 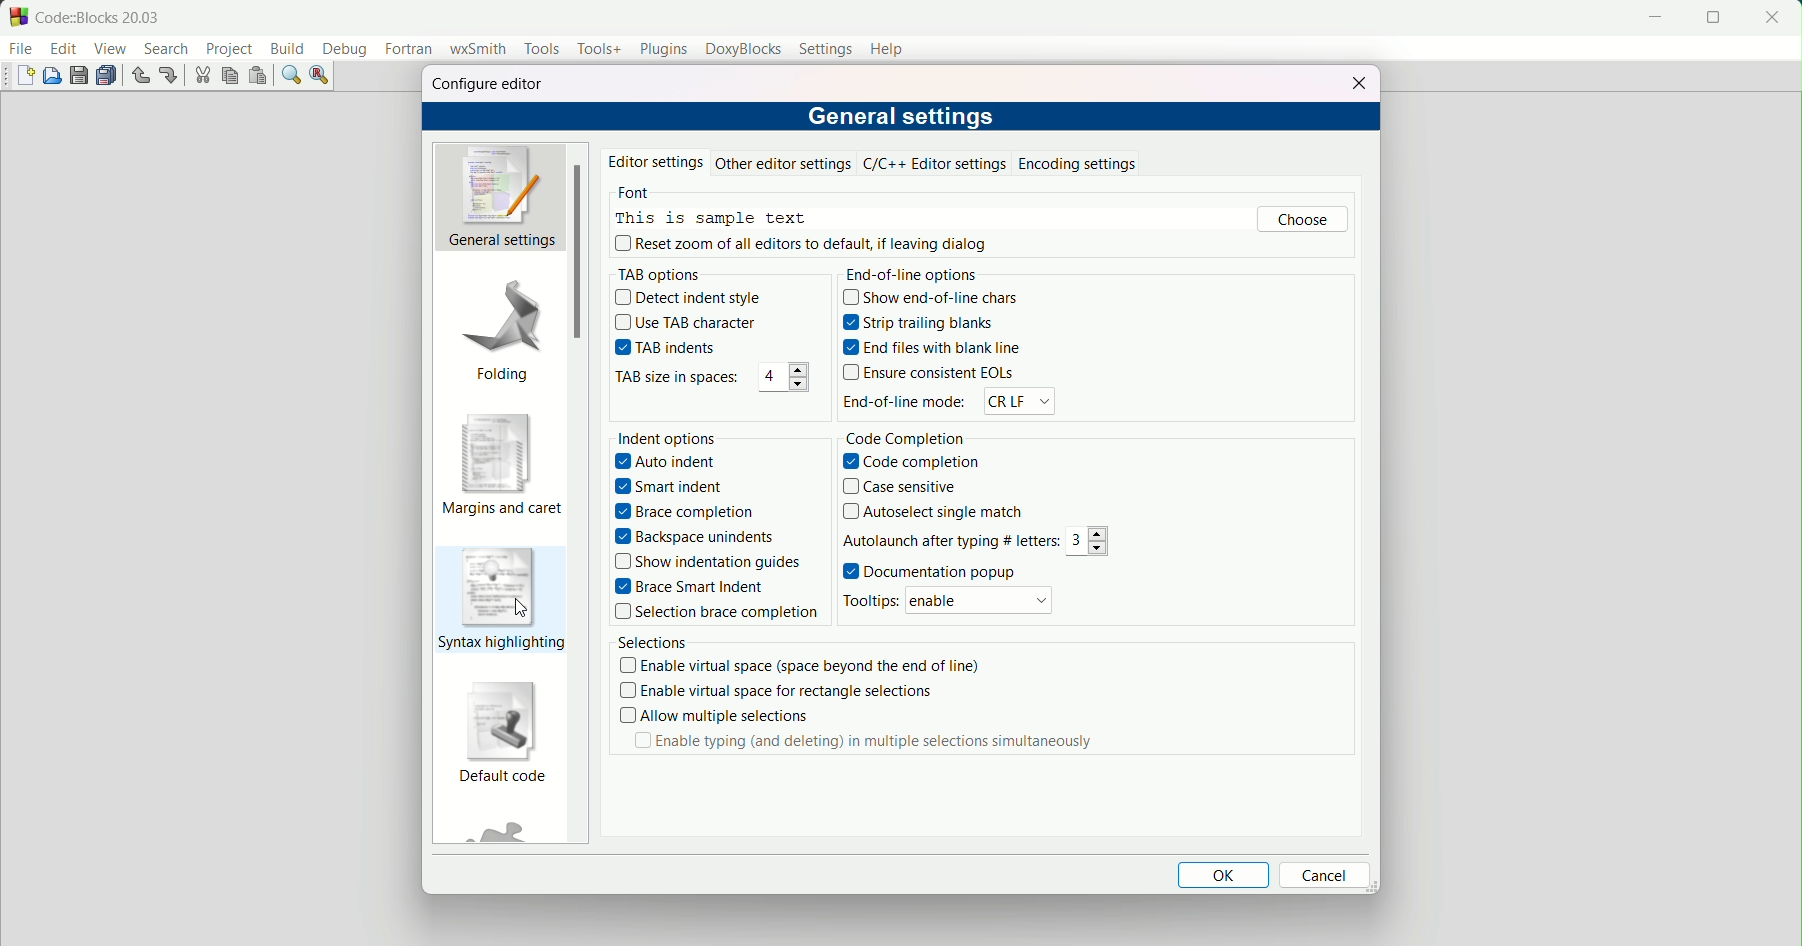 What do you see at coordinates (712, 716) in the screenshot?
I see `allow multiple selections` at bounding box center [712, 716].